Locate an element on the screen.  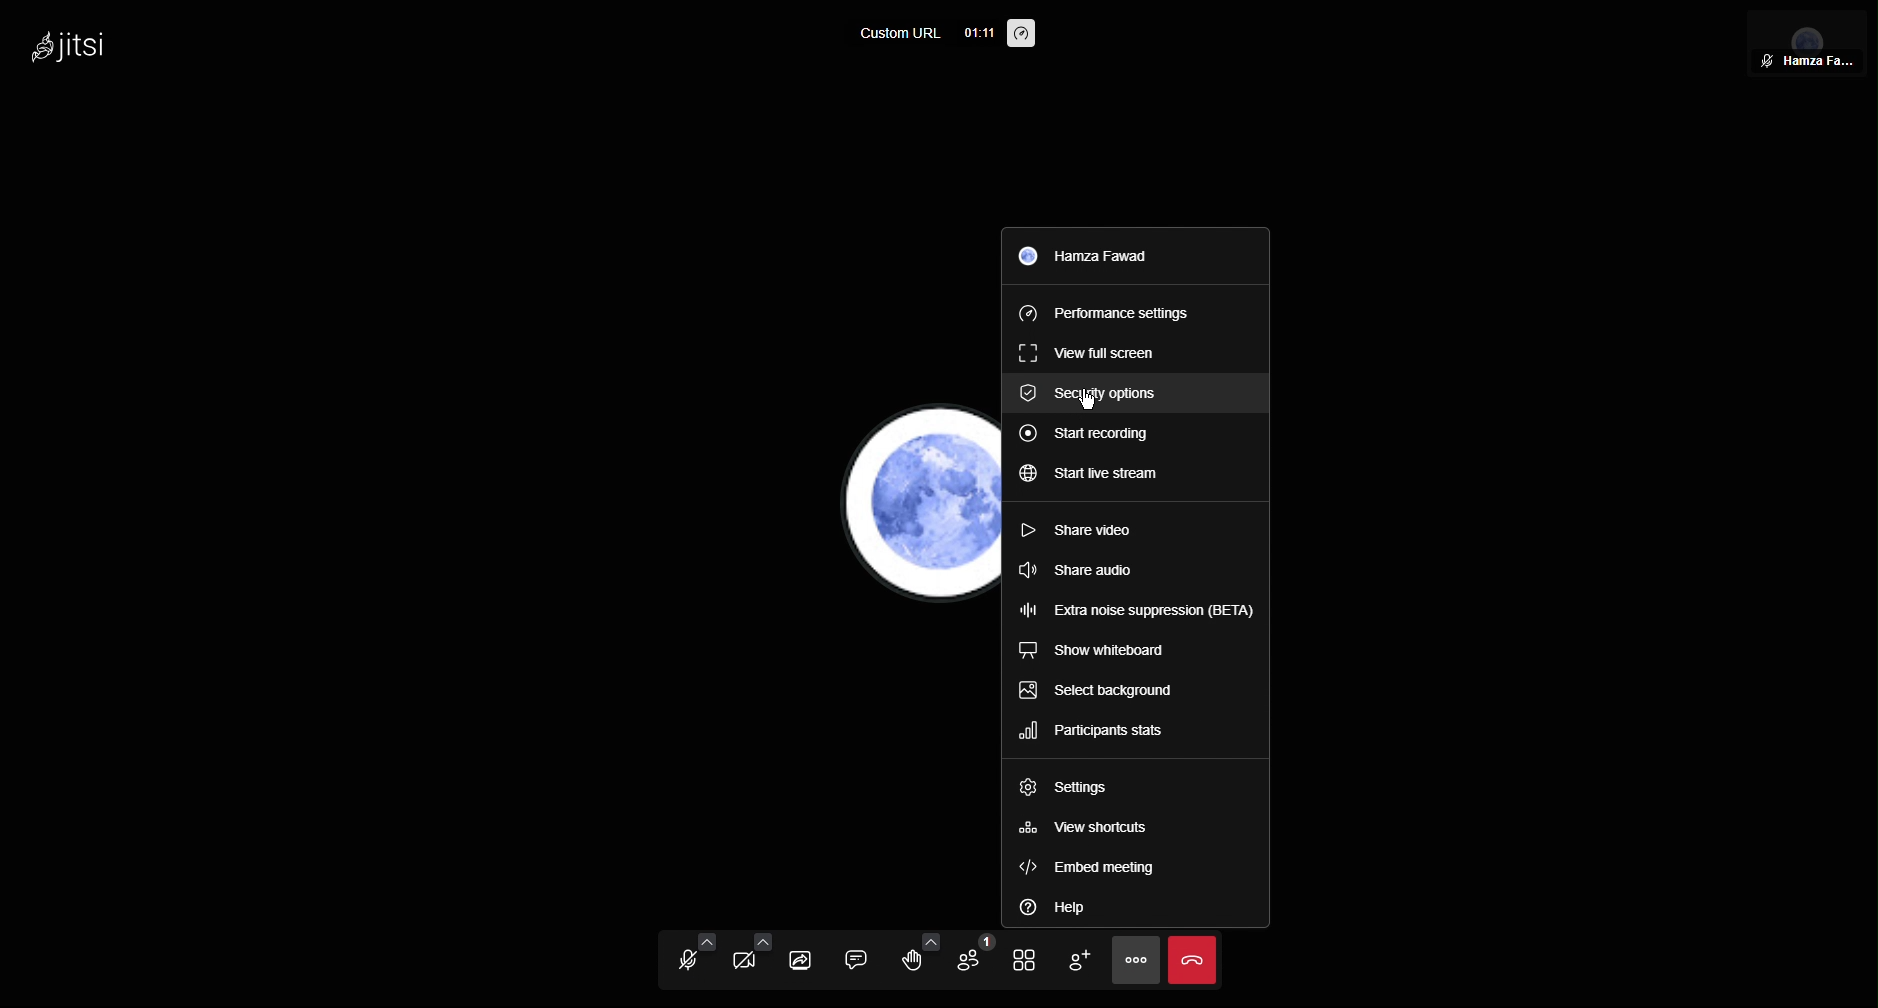
Show whiteboard is located at coordinates (1099, 652).